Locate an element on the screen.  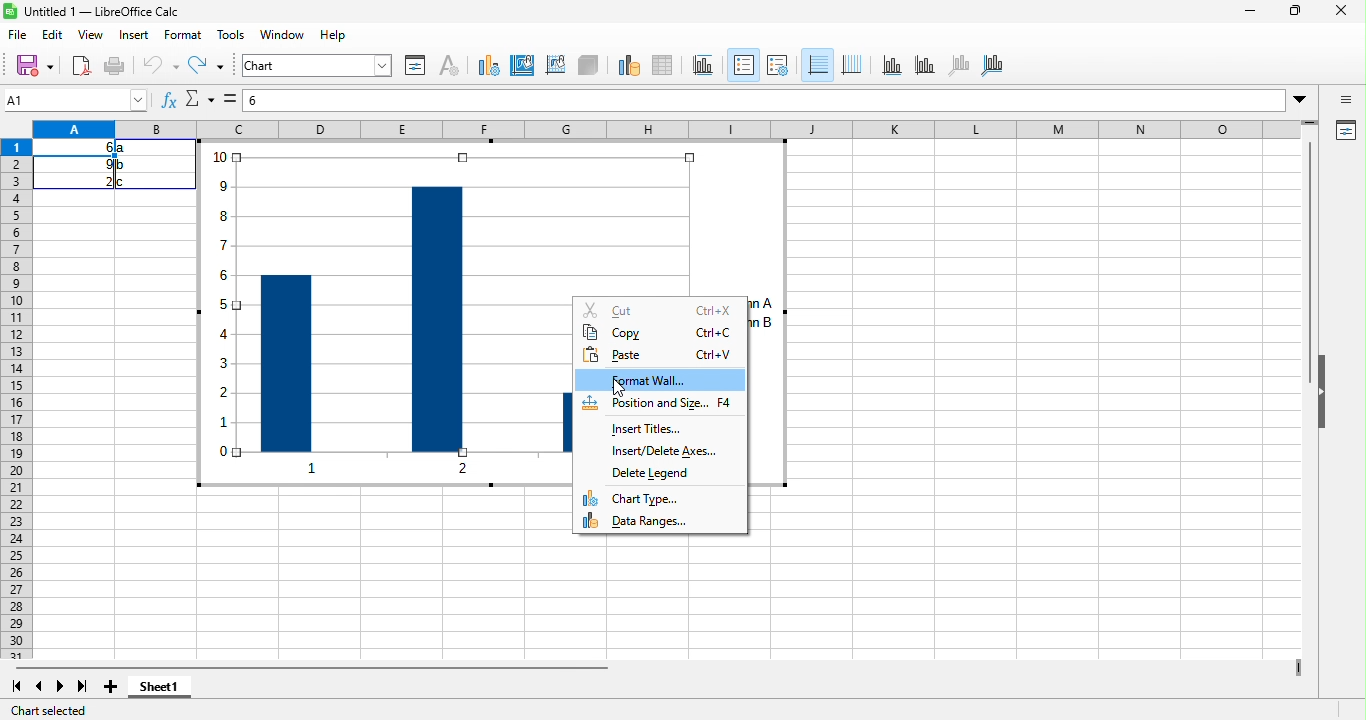
position and size is located at coordinates (660, 407).